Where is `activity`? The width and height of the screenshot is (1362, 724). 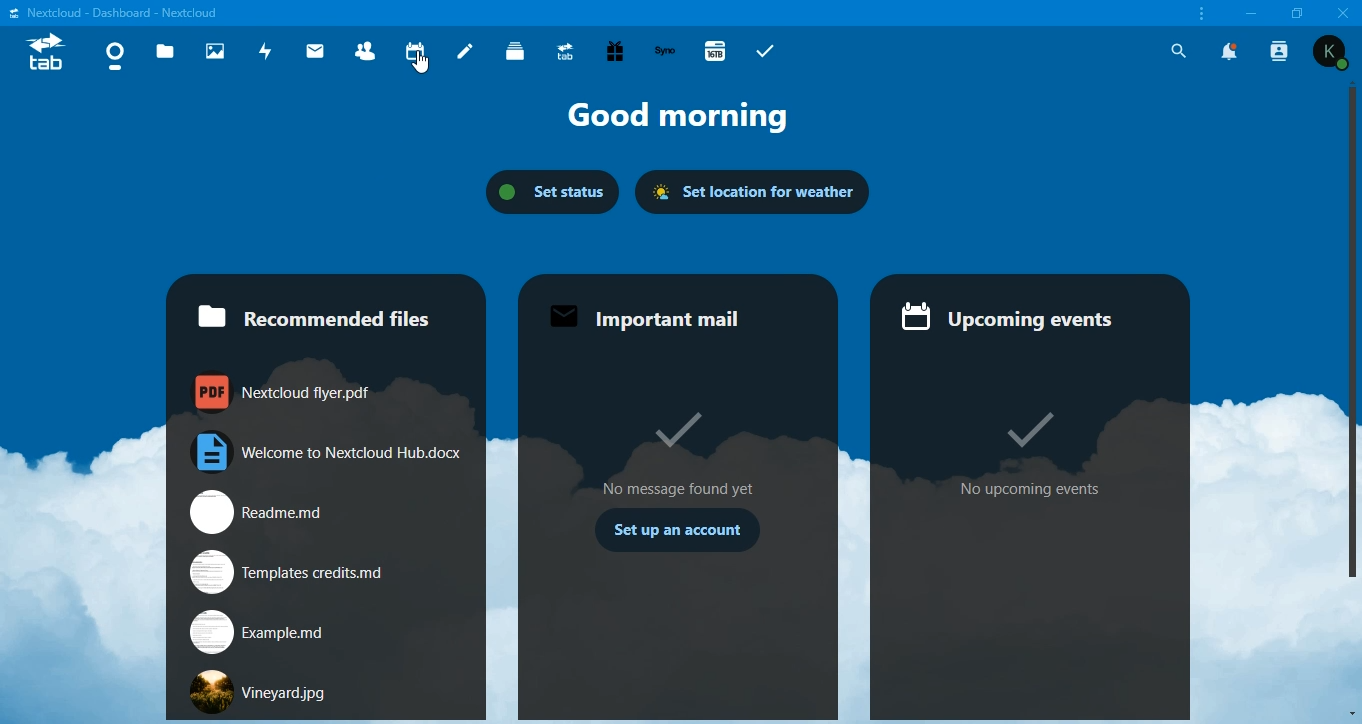
activity is located at coordinates (267, 50).